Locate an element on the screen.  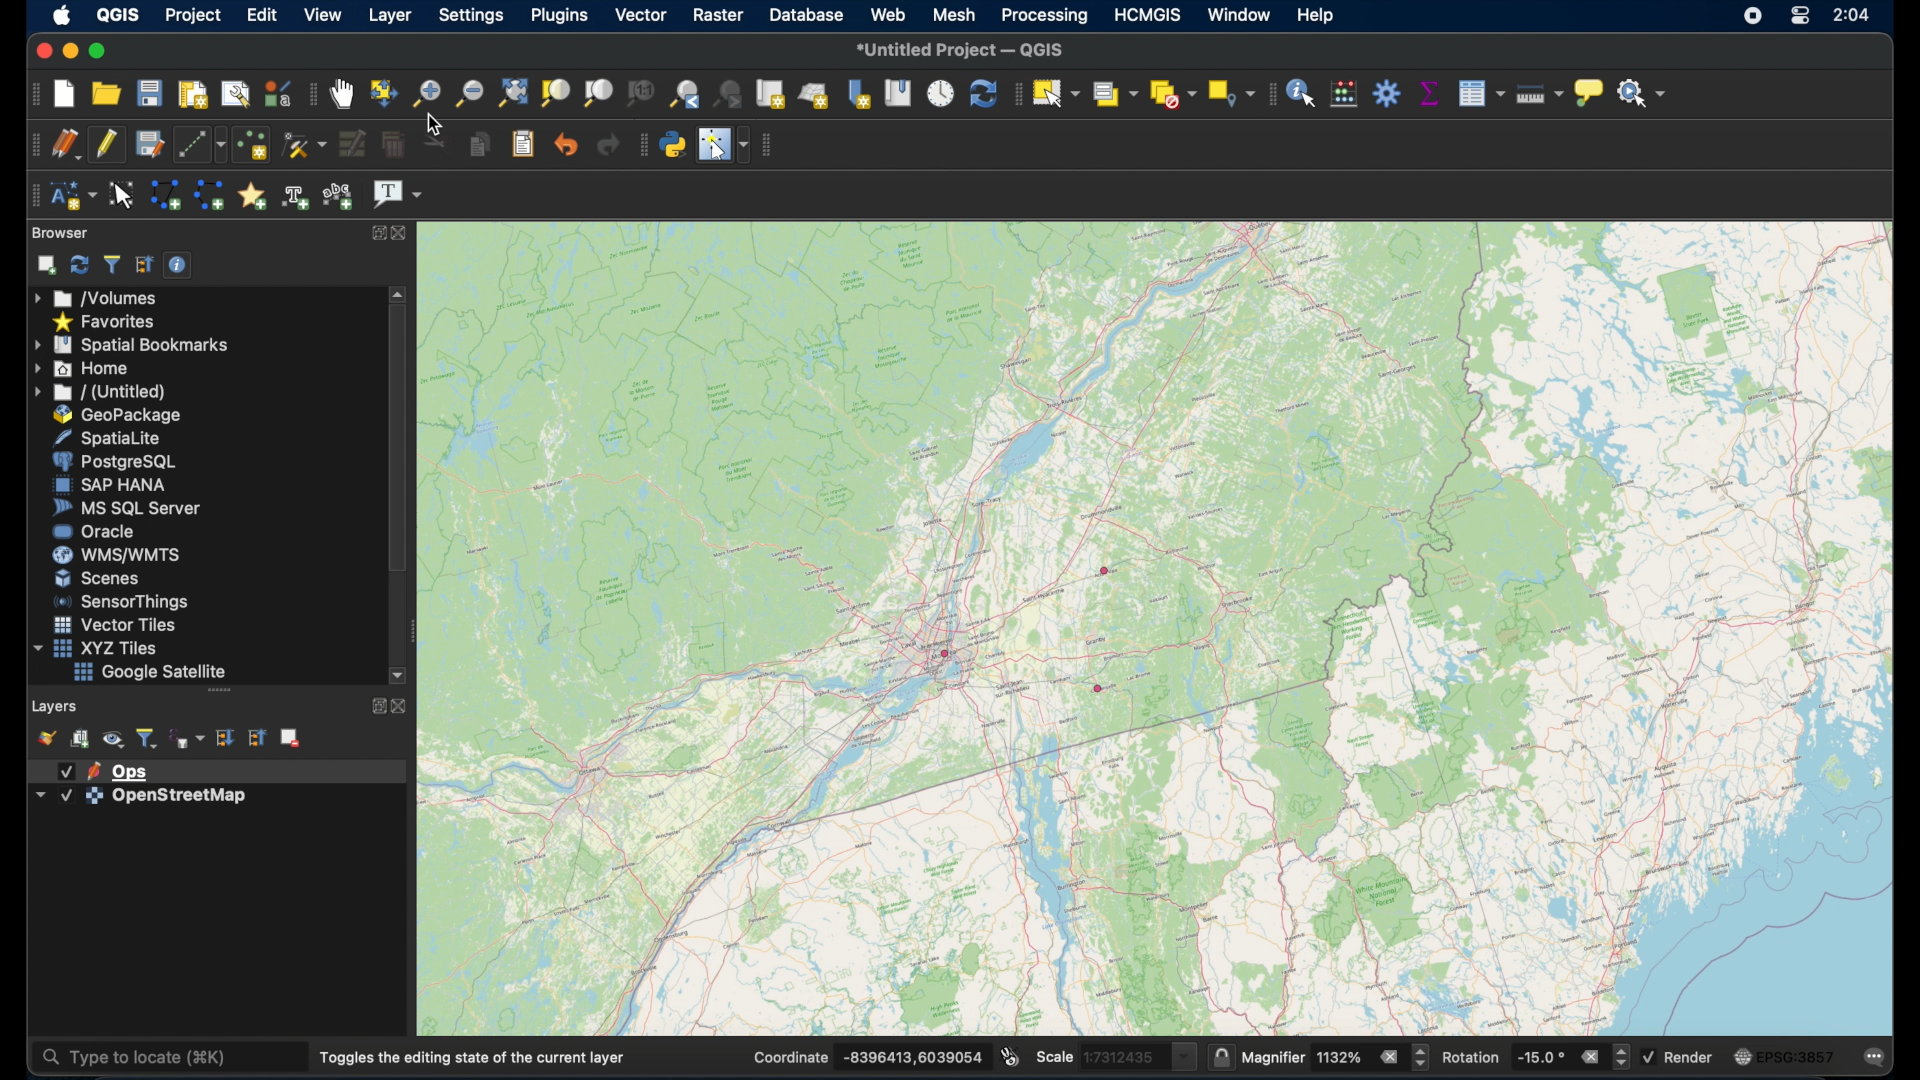
expand is located at coordinates (376, 708).